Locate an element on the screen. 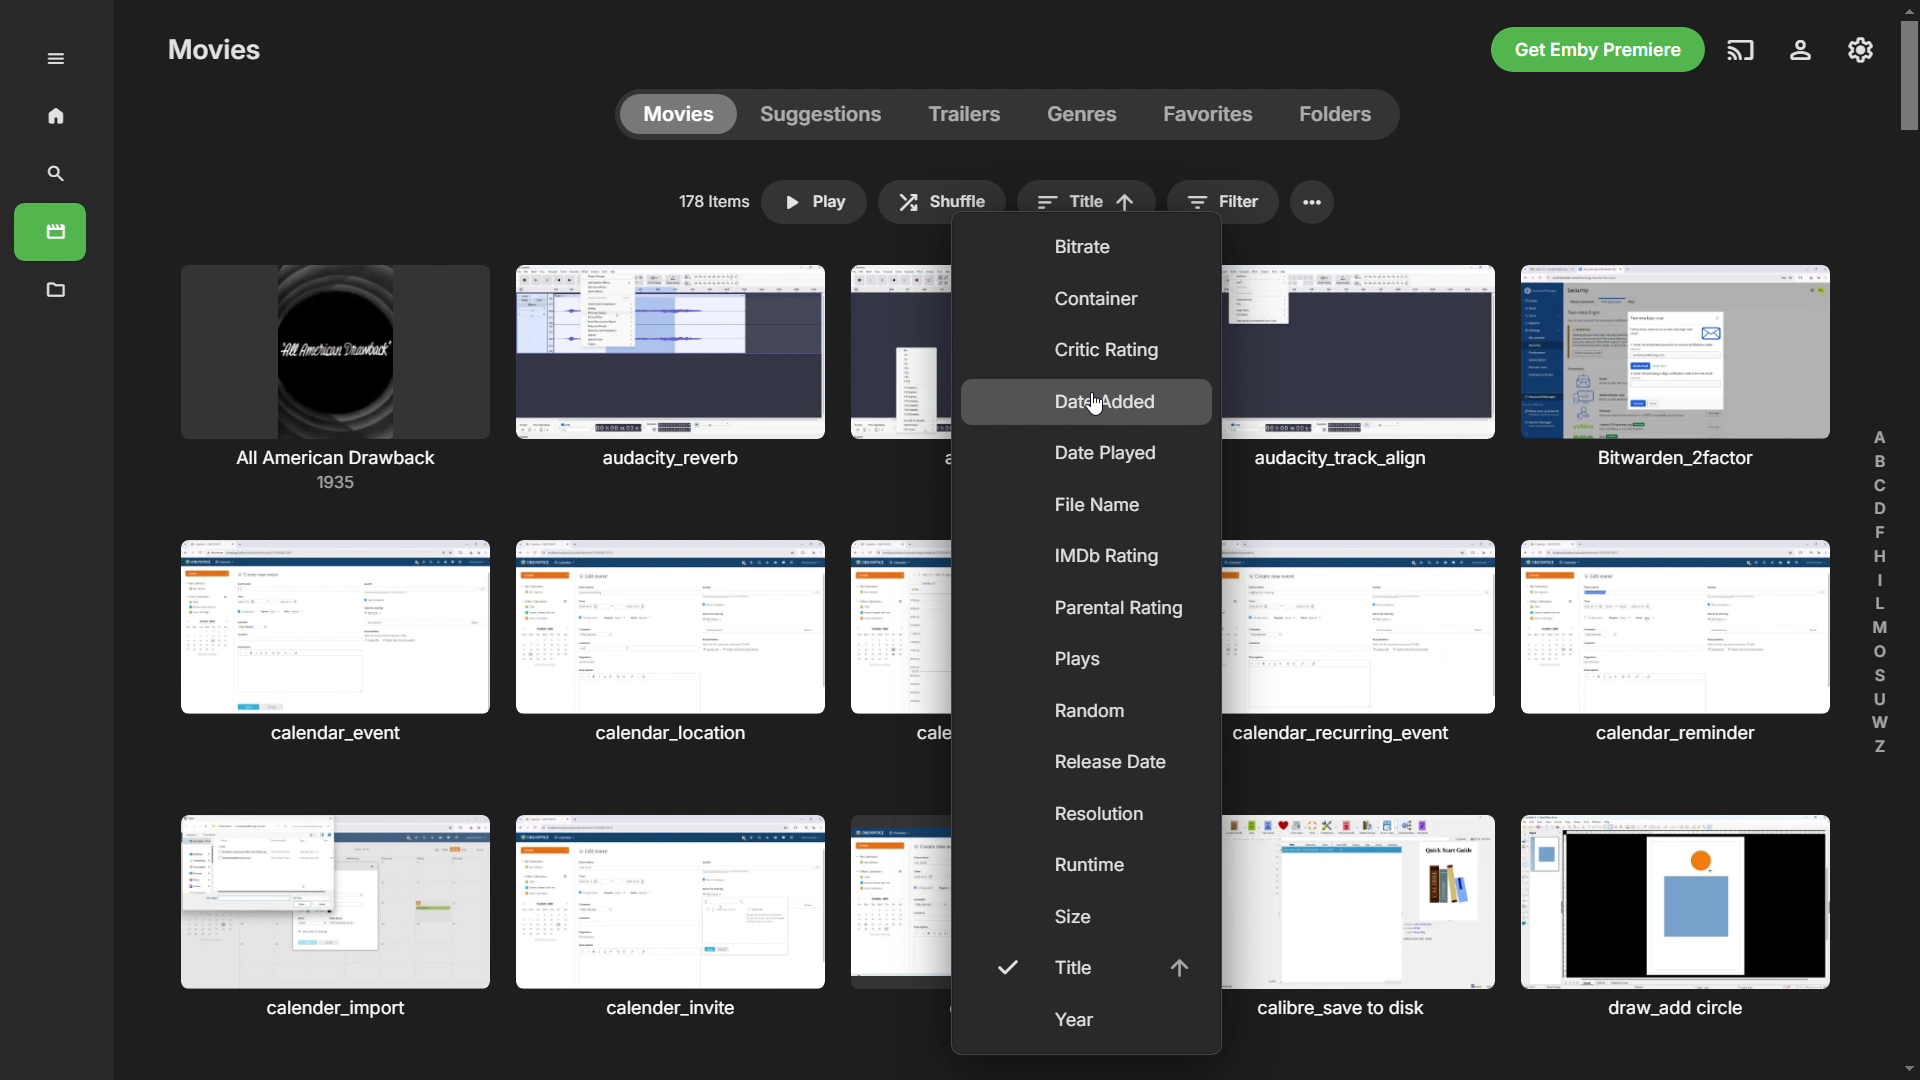 The image size is (1920, 1080).  is located at coordinates (670, 919).